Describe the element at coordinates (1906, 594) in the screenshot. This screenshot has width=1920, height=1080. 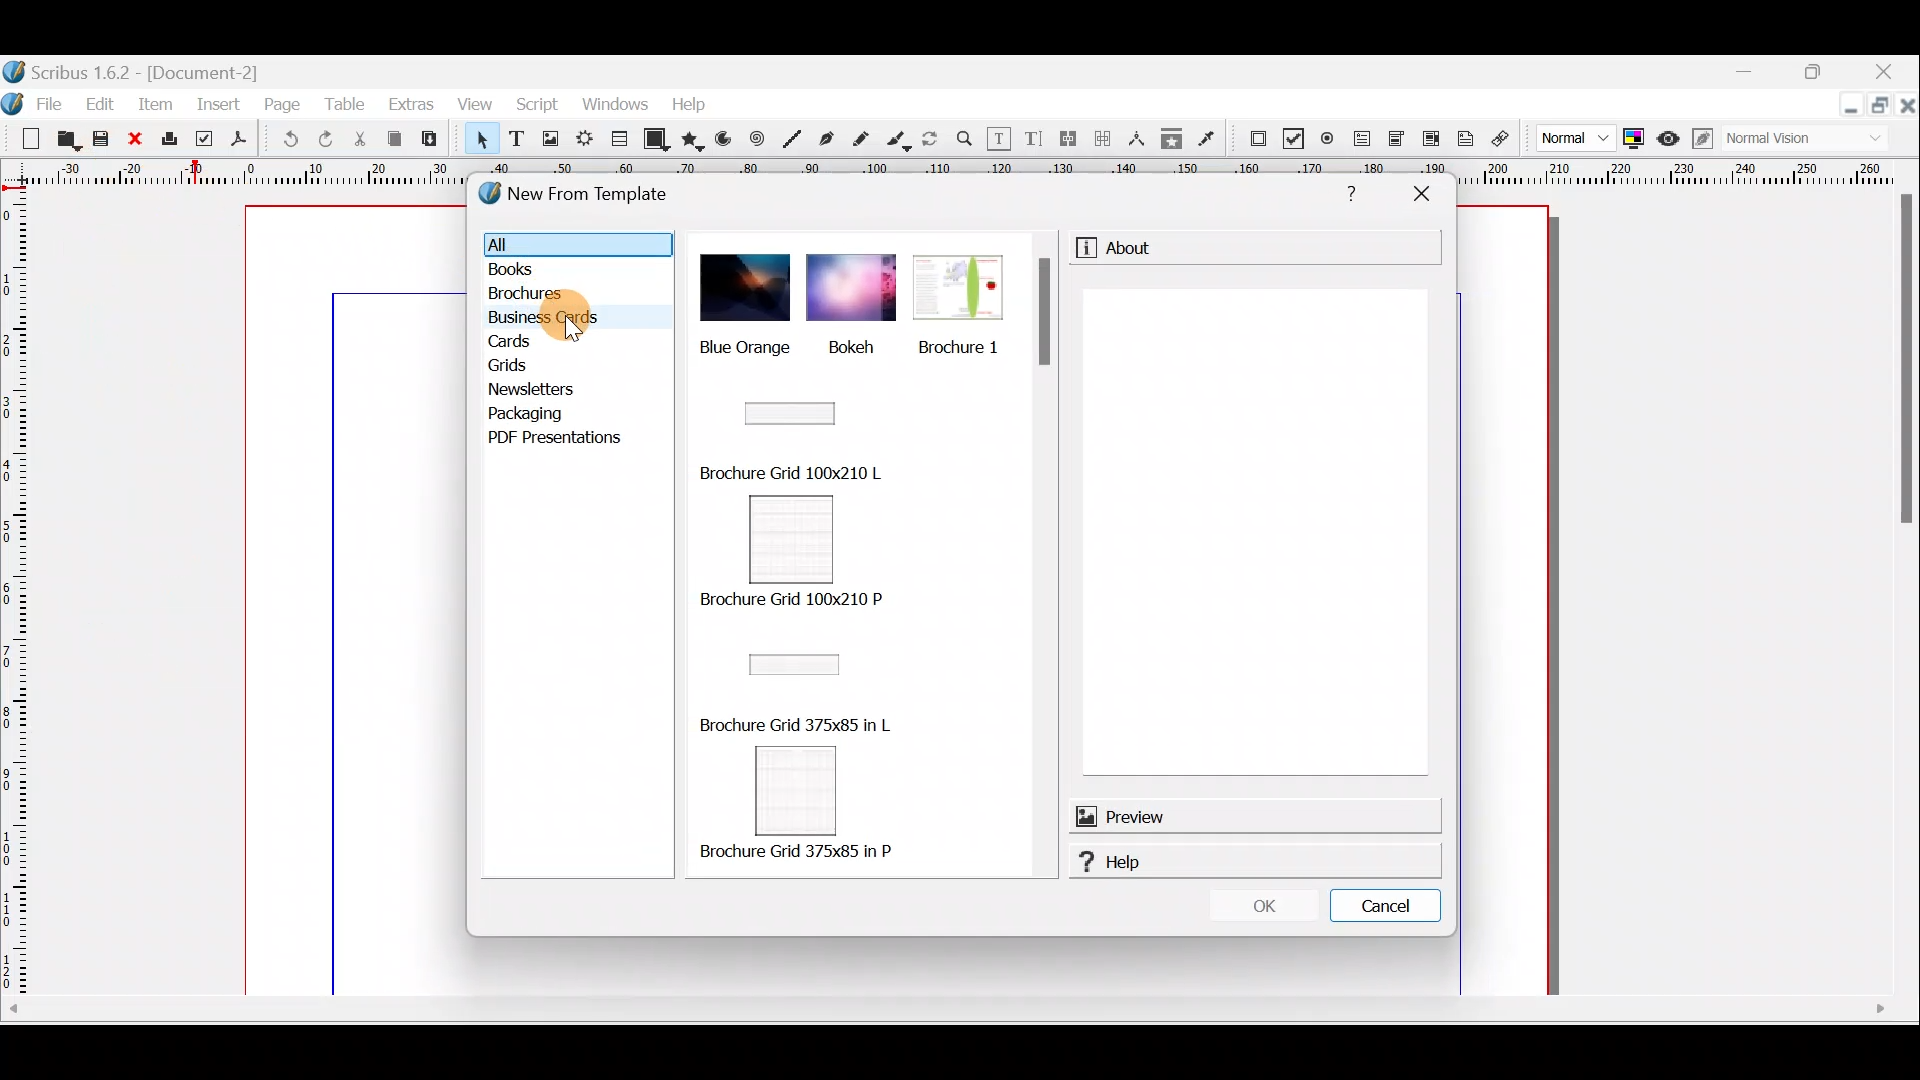
I see `Scroll bar` at that location.